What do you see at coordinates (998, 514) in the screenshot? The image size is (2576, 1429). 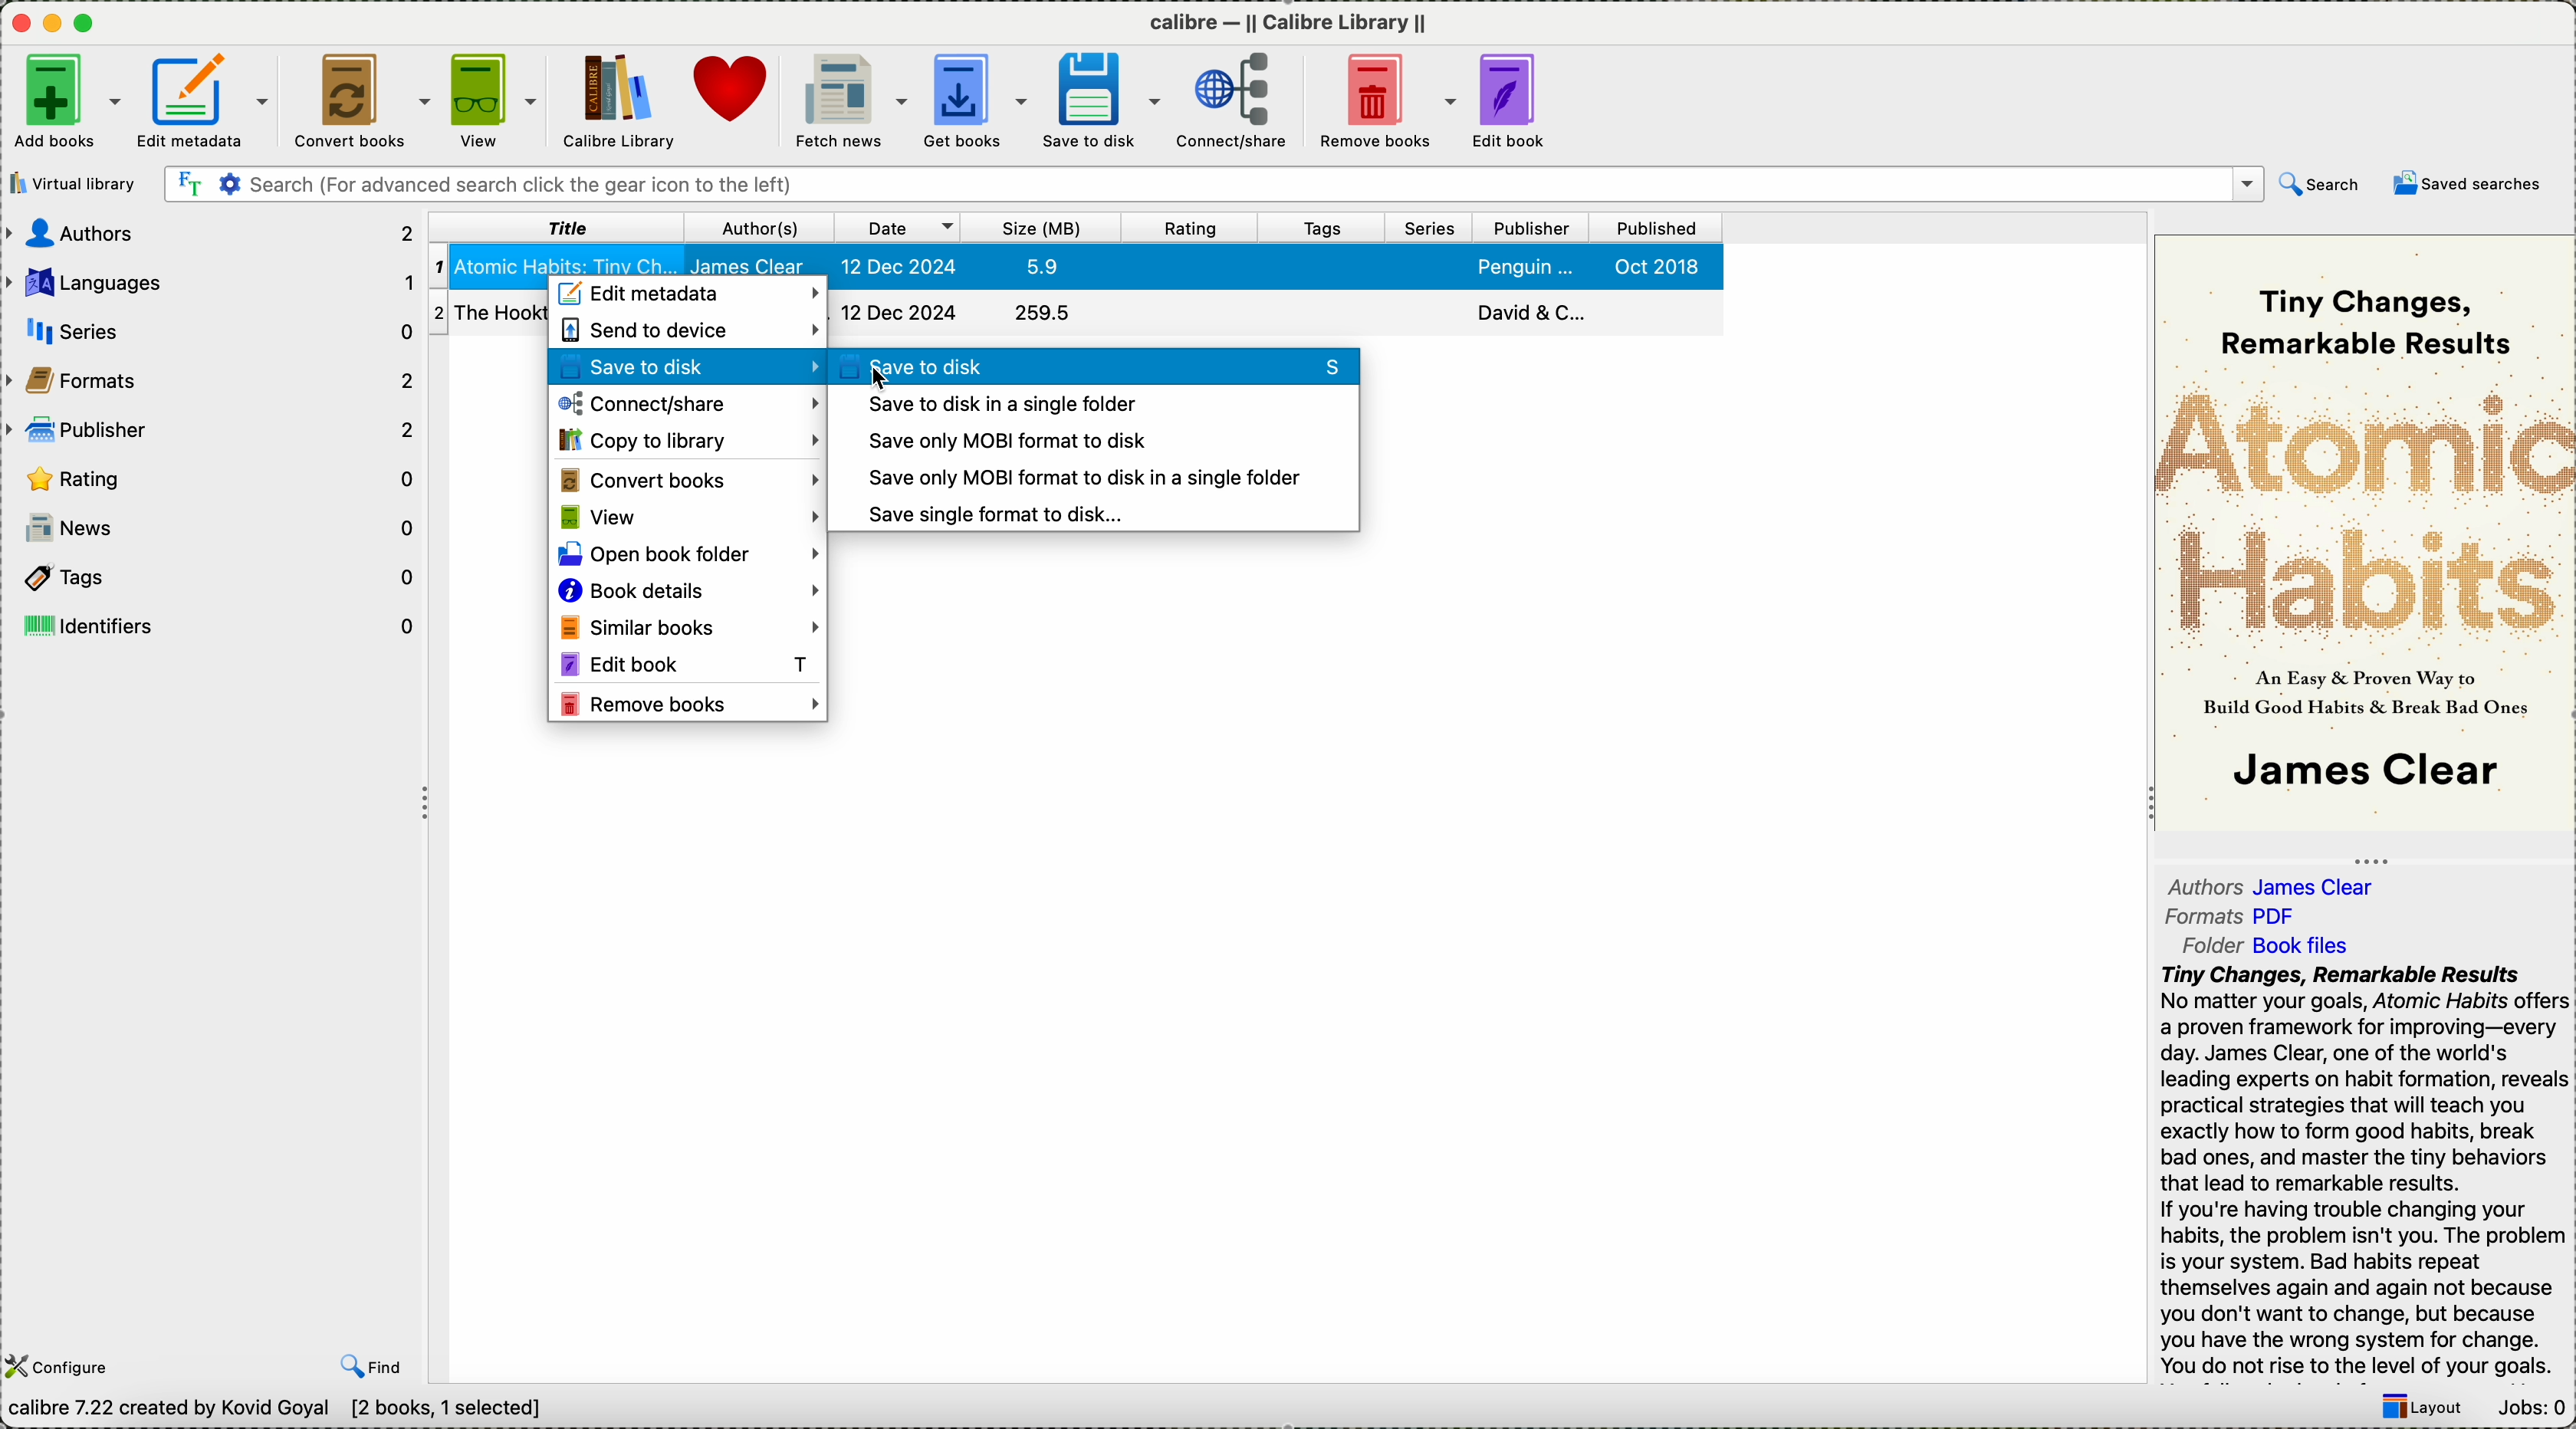 I see `save single format to disk` at bounding box center [998, 514].